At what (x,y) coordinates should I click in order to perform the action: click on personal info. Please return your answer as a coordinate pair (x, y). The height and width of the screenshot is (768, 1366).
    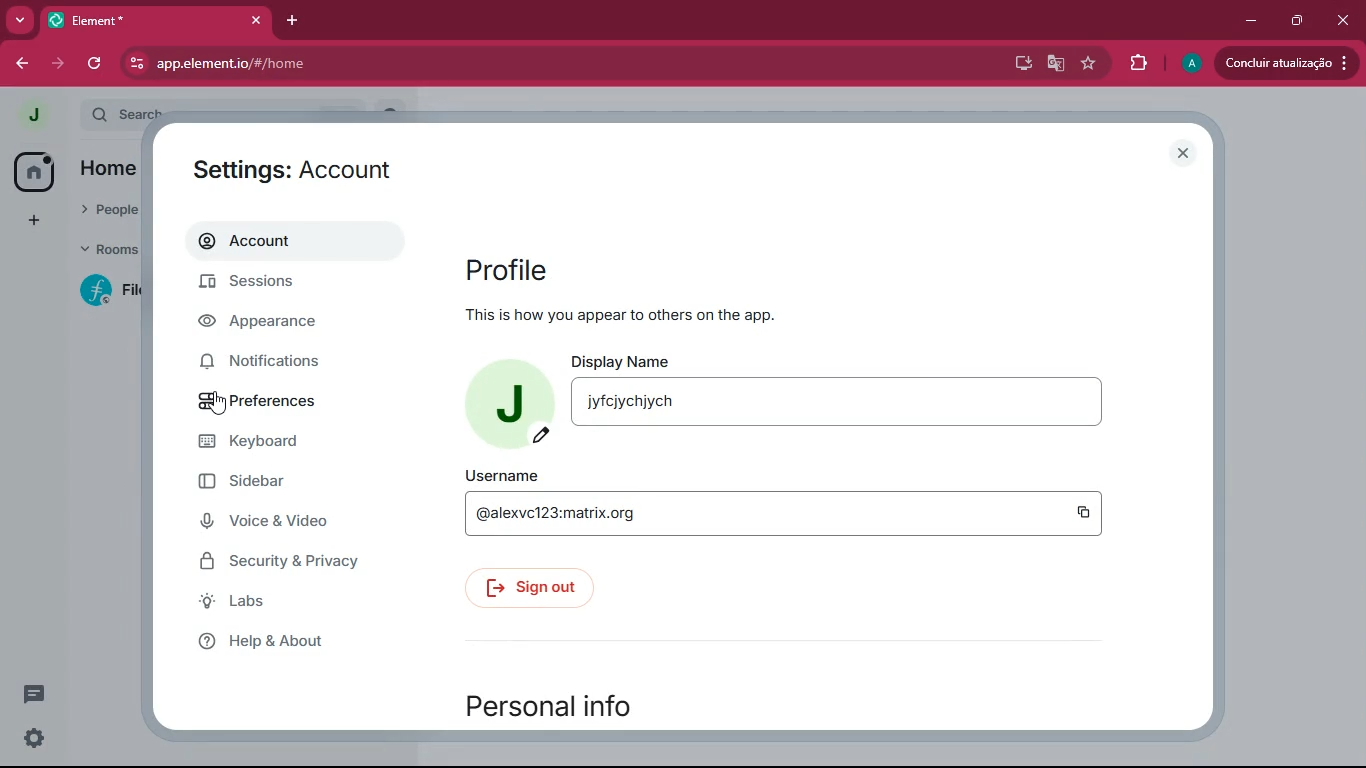
    Looking at the image, I should click on (558, 705).